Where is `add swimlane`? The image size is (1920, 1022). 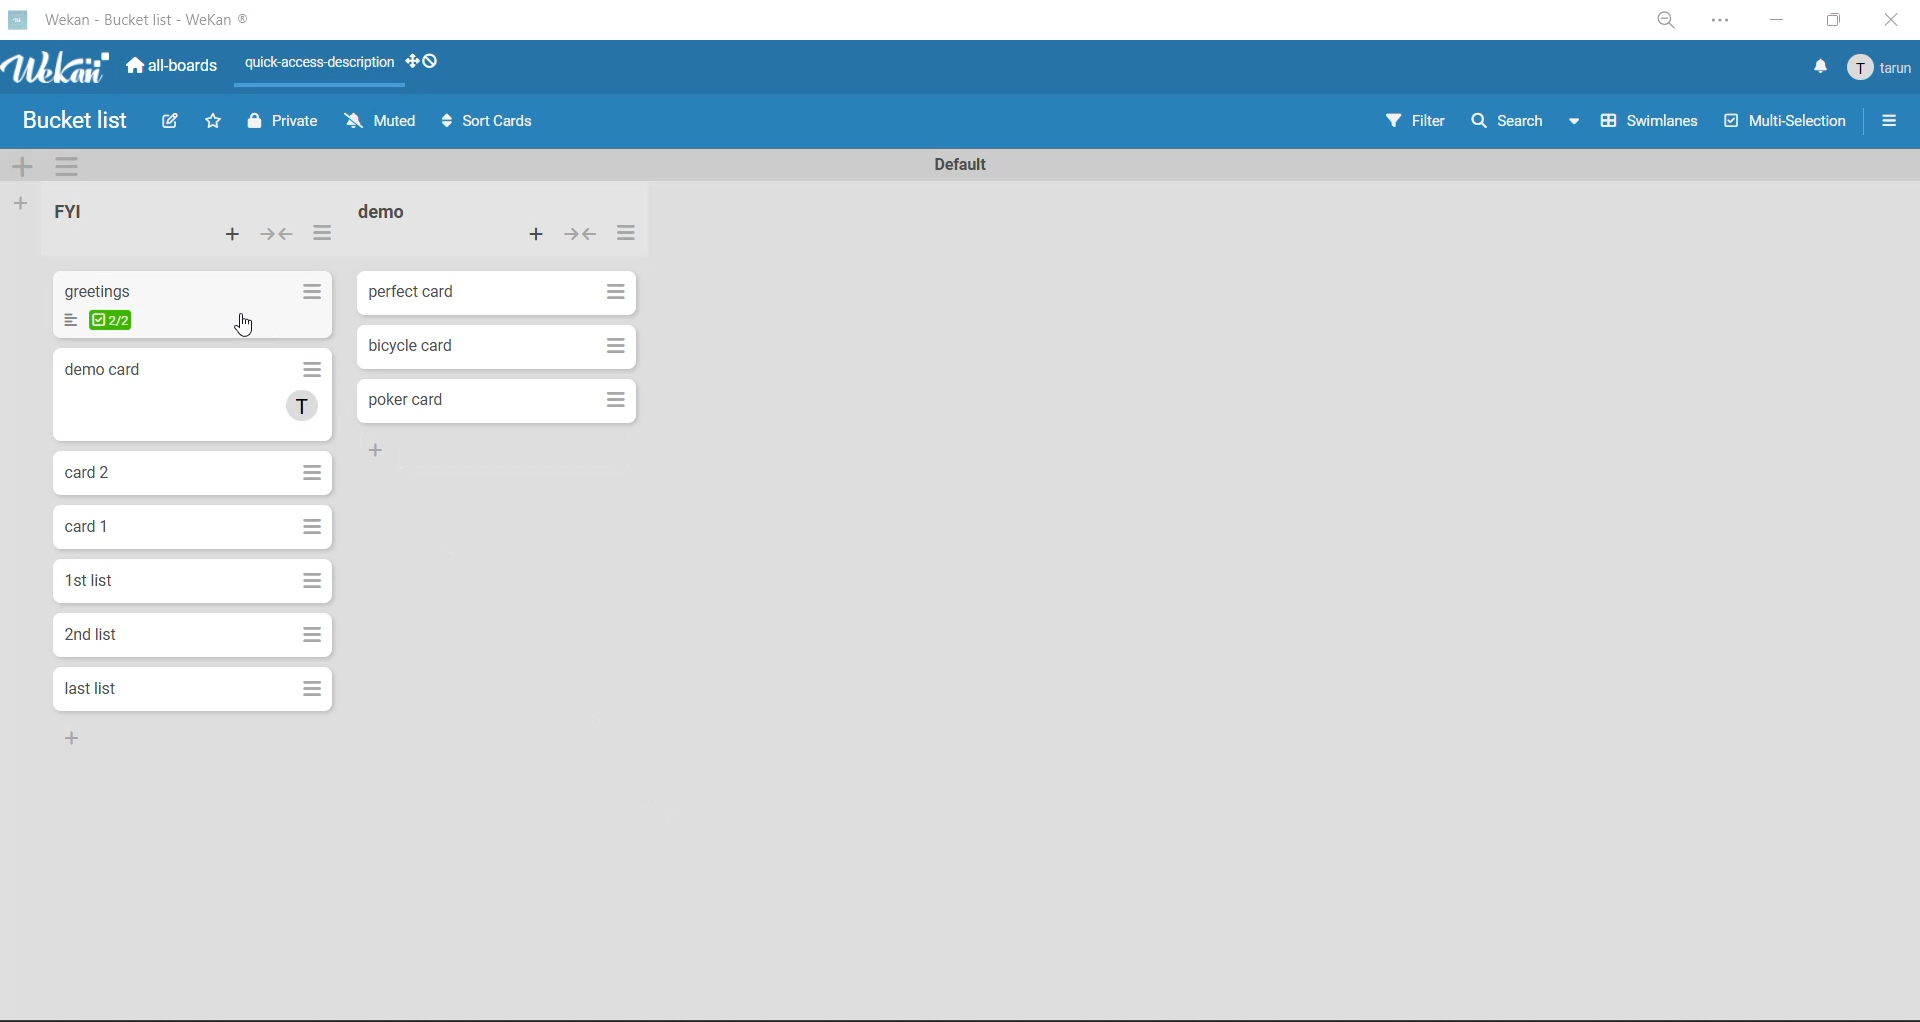 add swimlane is located at coordinates (23, 164).